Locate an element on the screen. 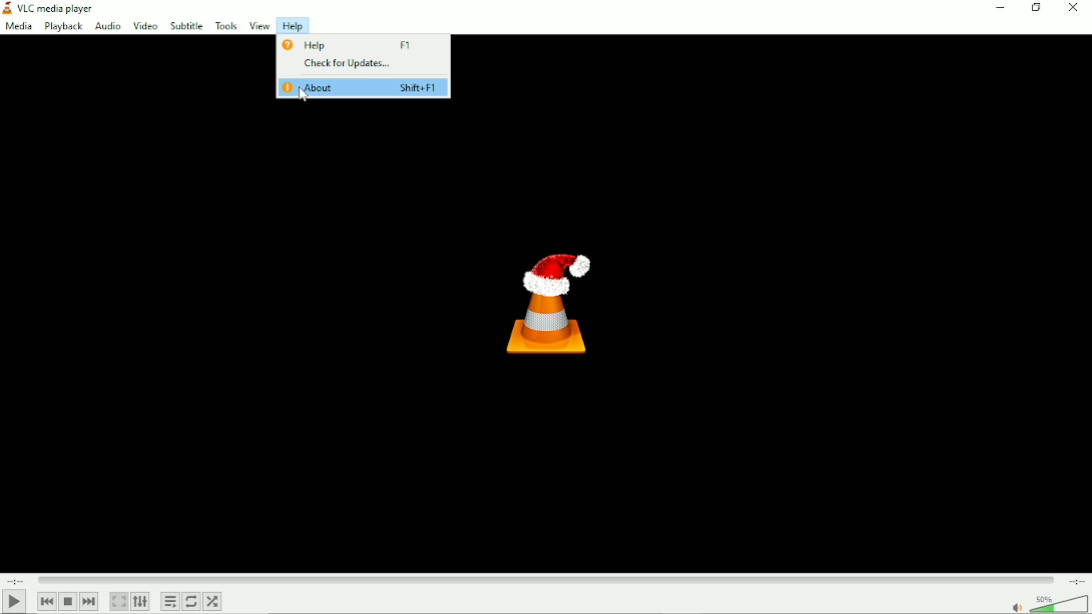 Image resolution: width=1092 pixels, height=614 pixels. vlc logo is located at coordinates (7, 8).